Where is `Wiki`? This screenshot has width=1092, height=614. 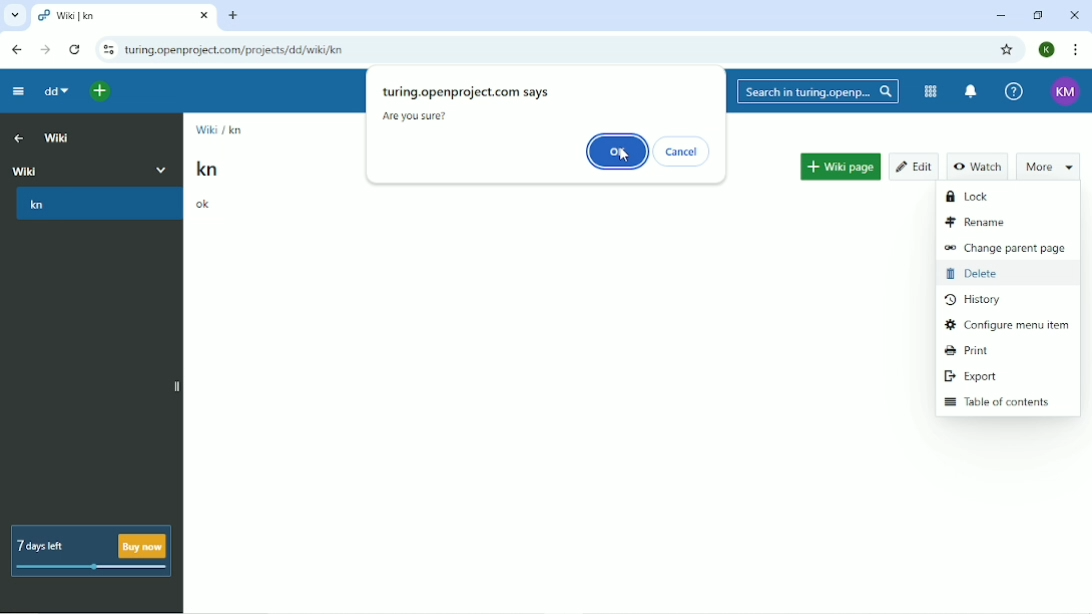
Wiki is located at coordinates (205, 129).